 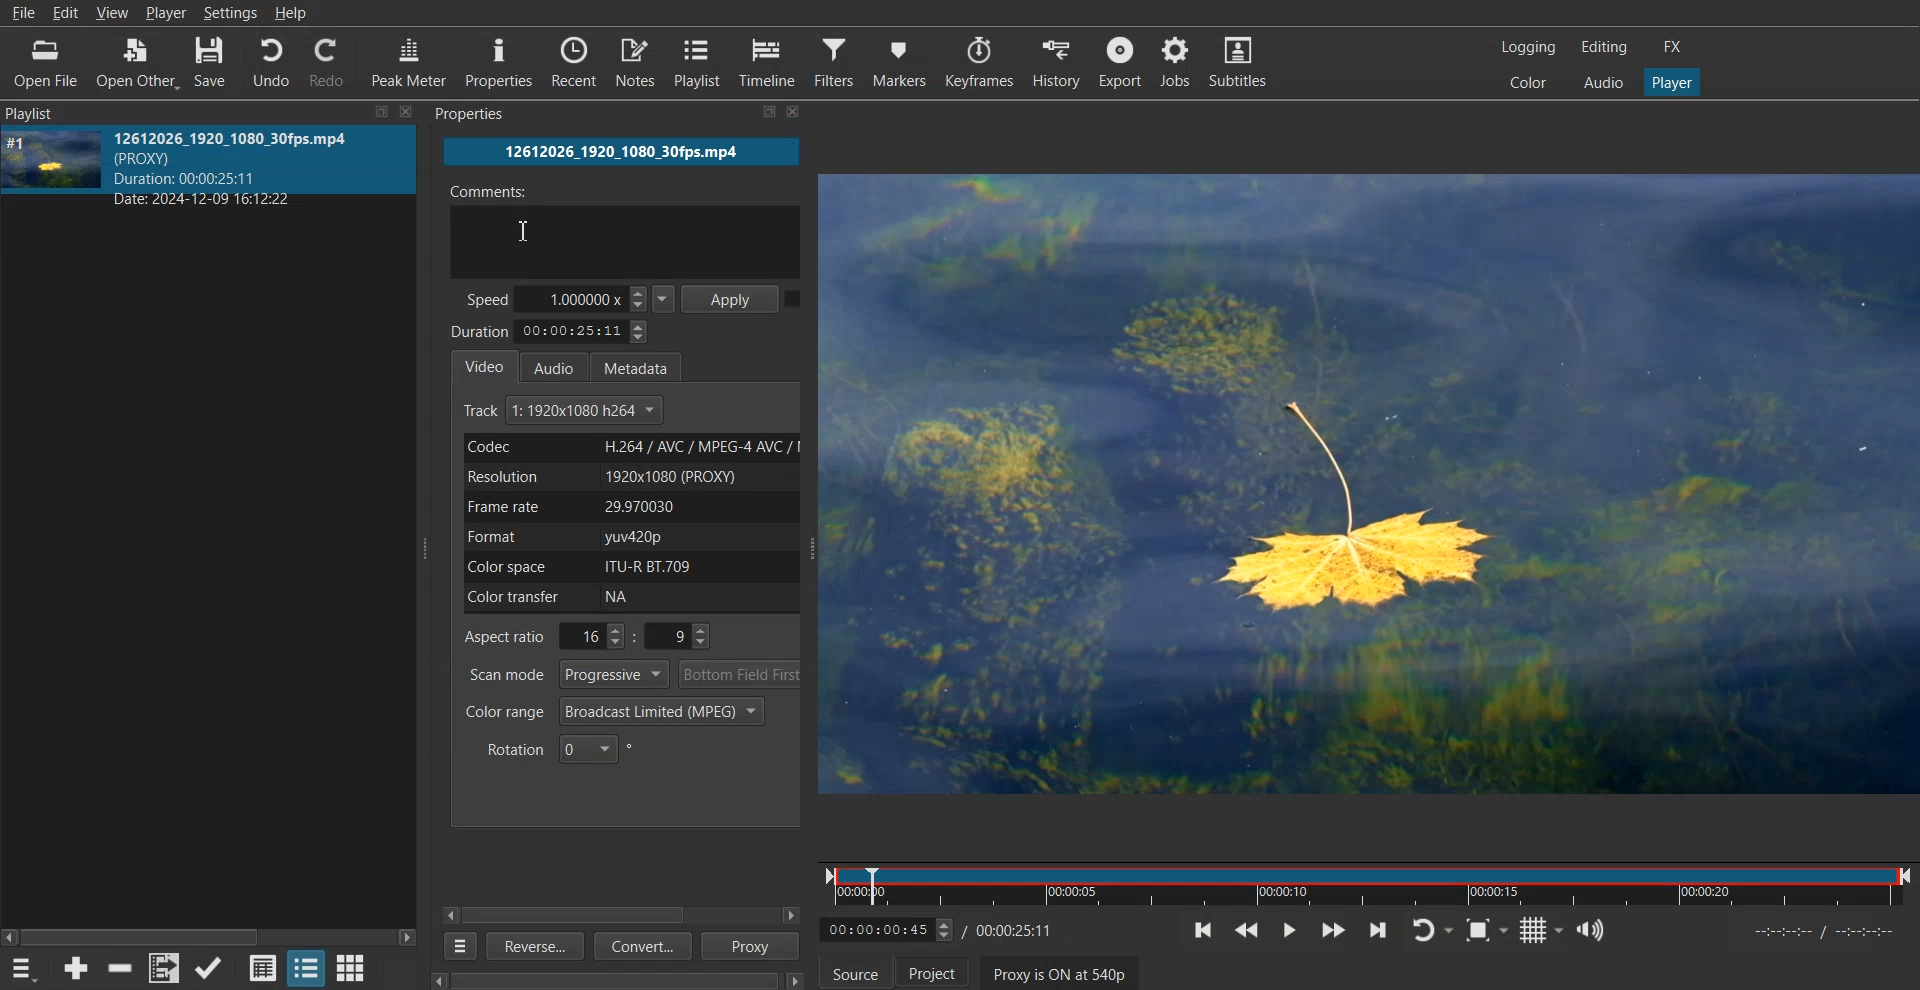 What do you see at coordinates (532, 945) in the screenshot?
I see `Reverse` at bounding box center [532, 945].